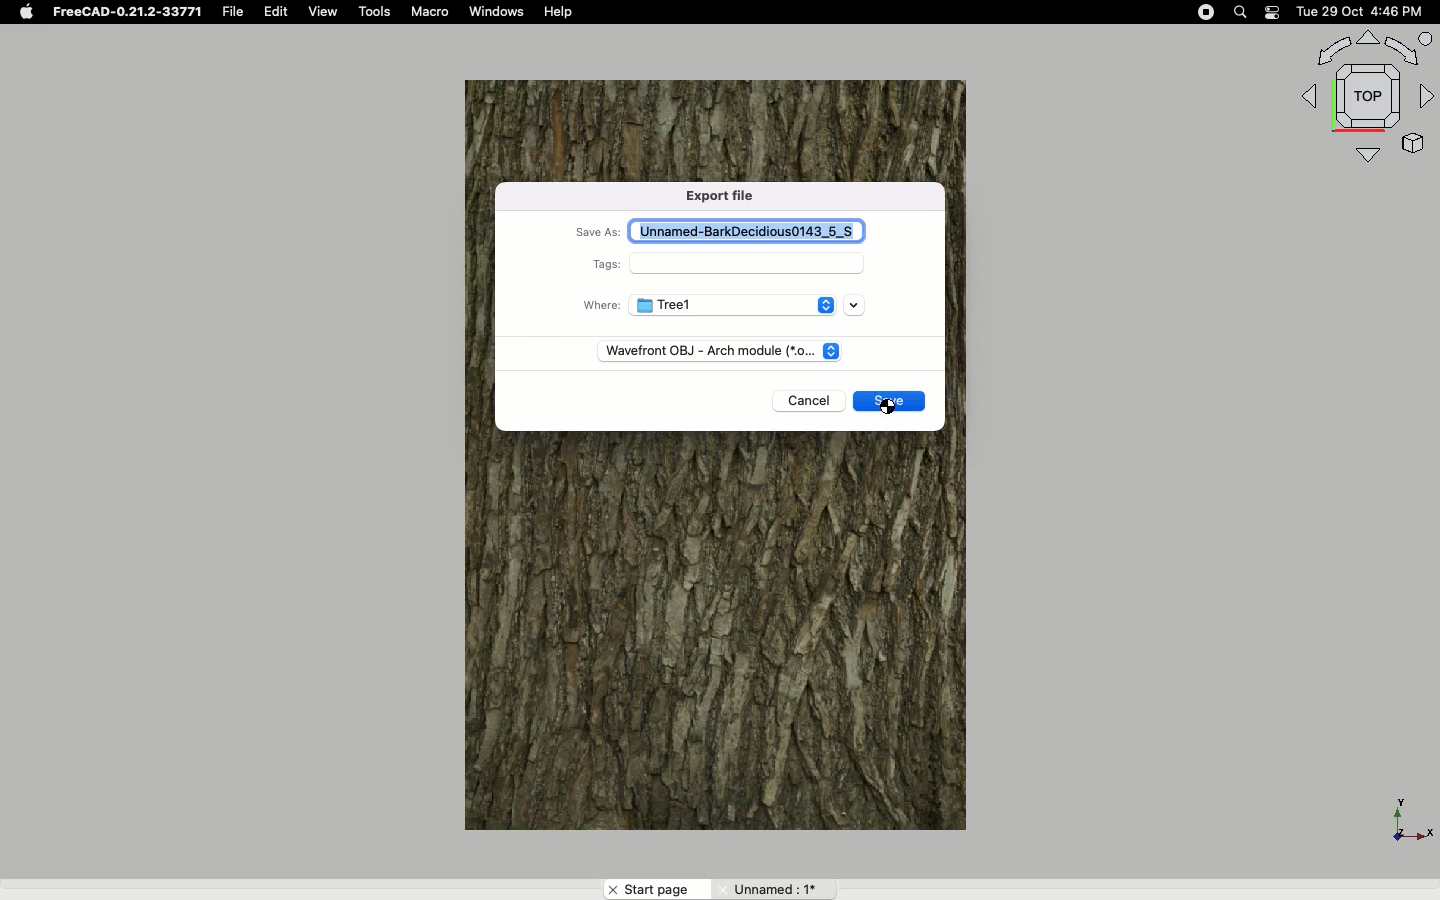  What do you see at coordinates (233, 12) in the screenshot?
I see `File` at bounding box center [233, 12].